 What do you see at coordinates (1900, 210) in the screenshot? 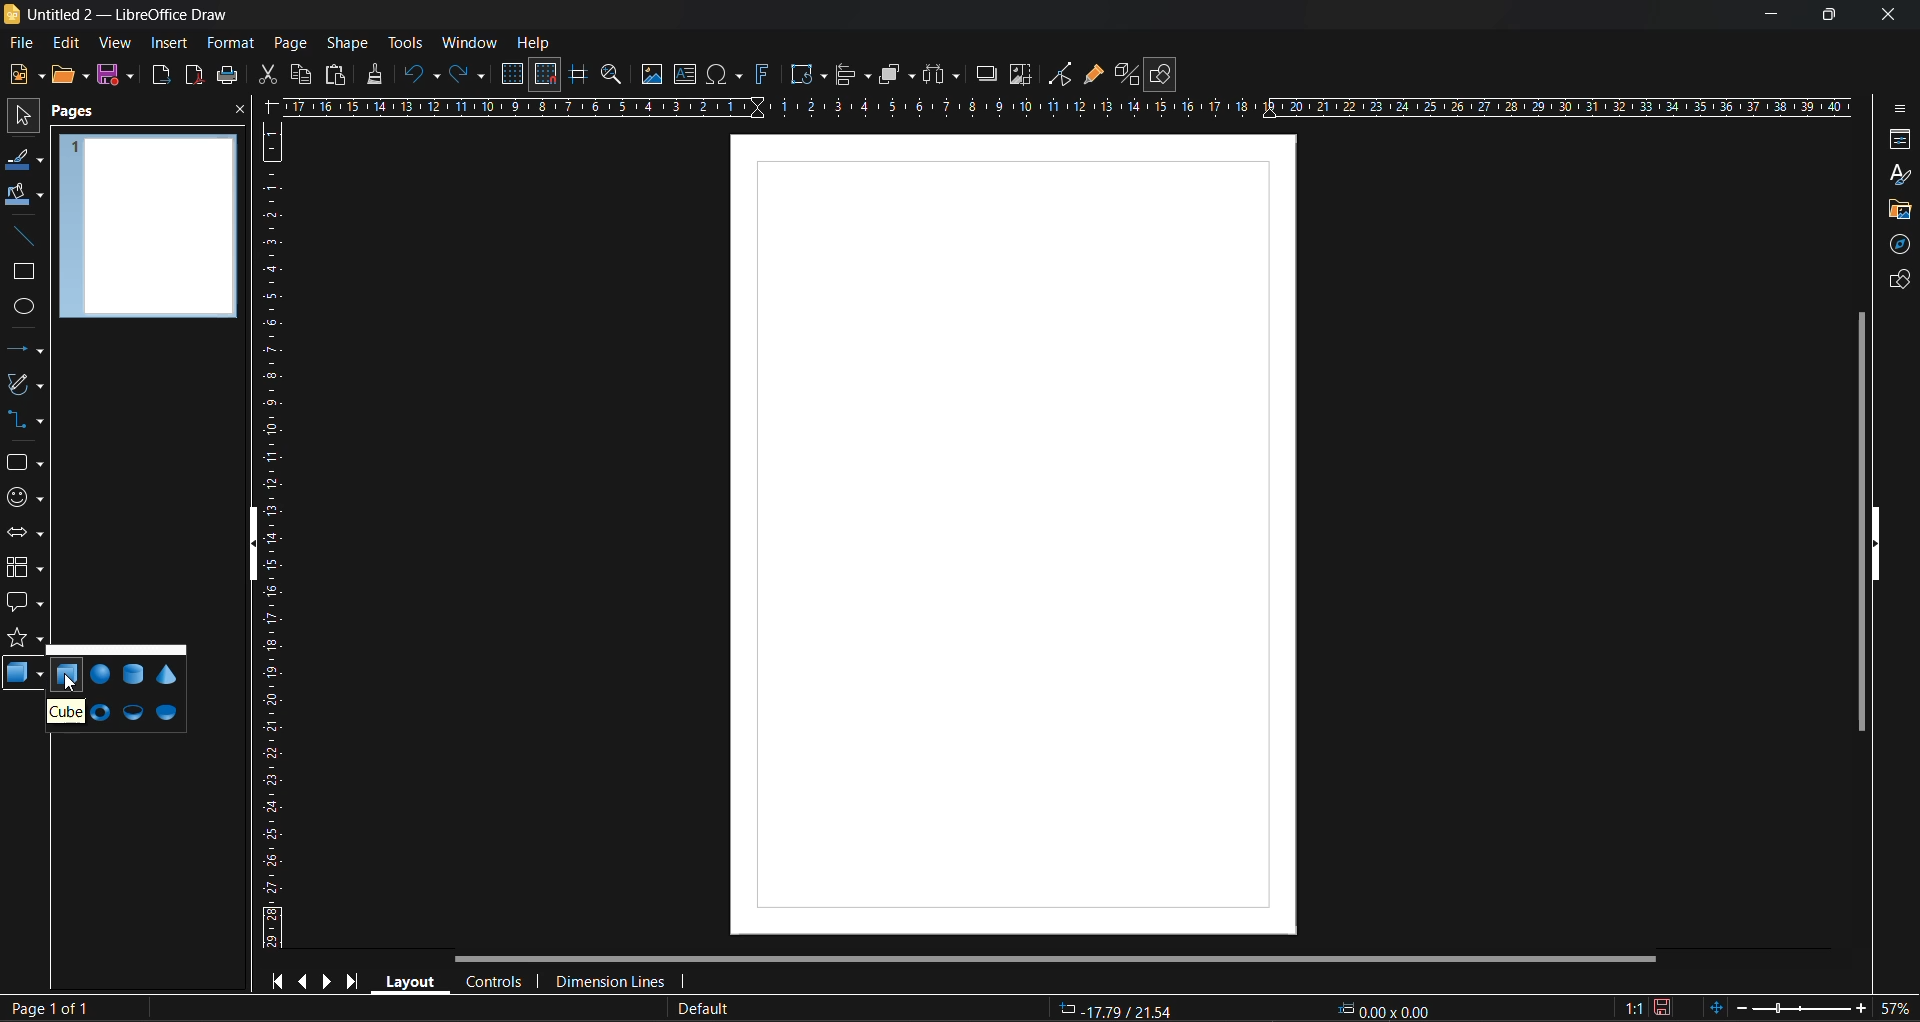
I see `gallery` at bounding box center [1900, 210].